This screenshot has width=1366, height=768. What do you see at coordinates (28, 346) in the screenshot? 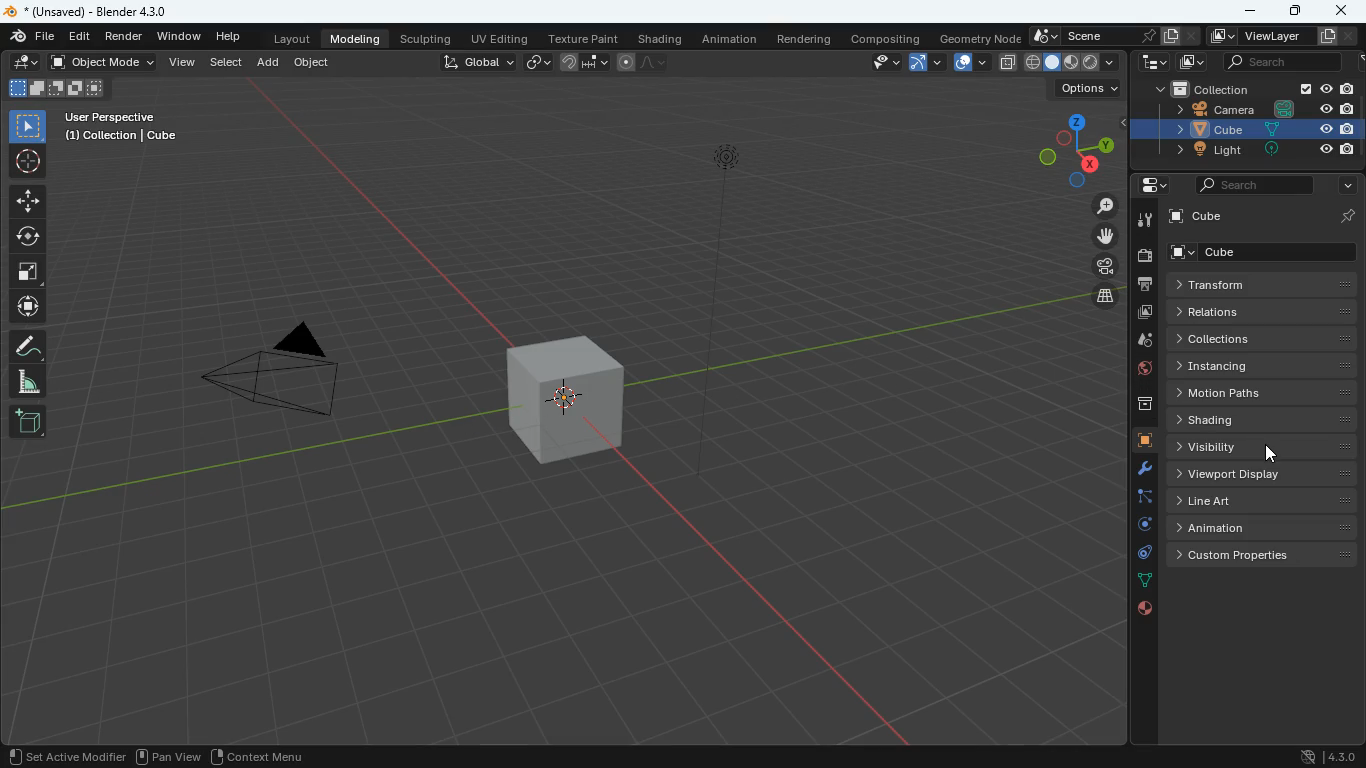
I see `draw` at bounding box center [28, 346].